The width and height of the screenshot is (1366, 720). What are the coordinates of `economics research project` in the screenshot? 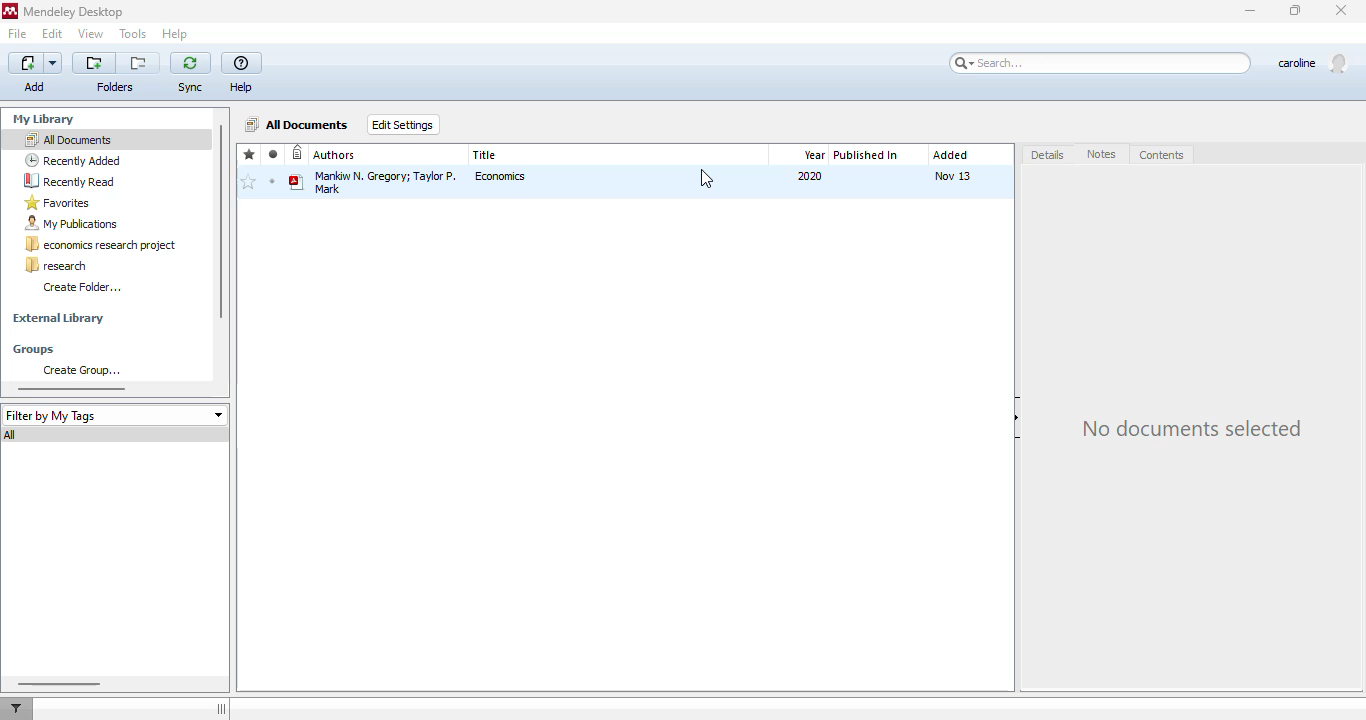 It's located at (102, 245).